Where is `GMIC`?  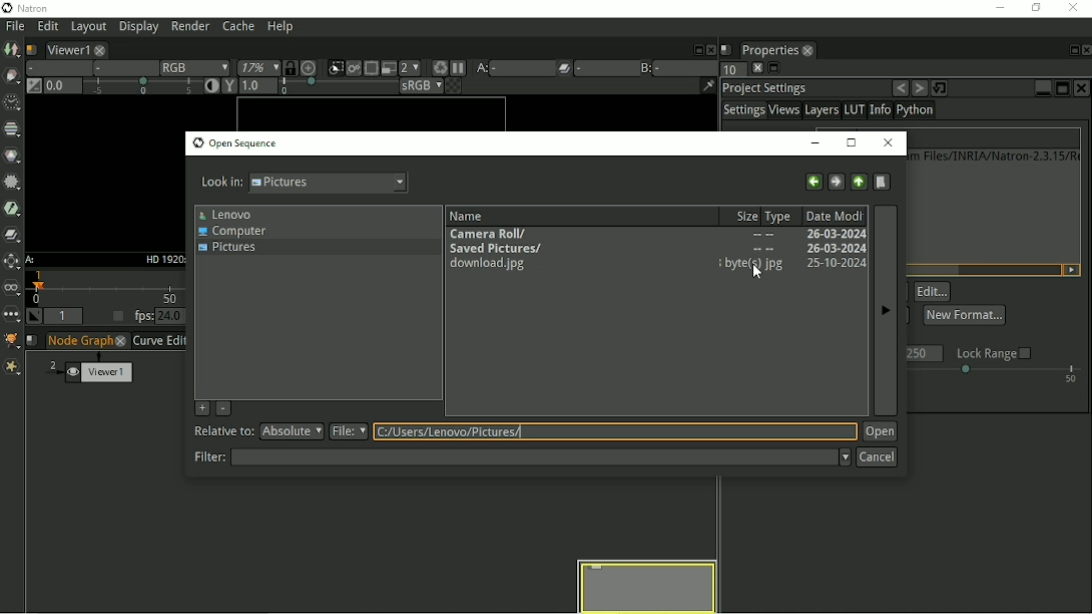
GMIC is located at coordinates (11, 341).